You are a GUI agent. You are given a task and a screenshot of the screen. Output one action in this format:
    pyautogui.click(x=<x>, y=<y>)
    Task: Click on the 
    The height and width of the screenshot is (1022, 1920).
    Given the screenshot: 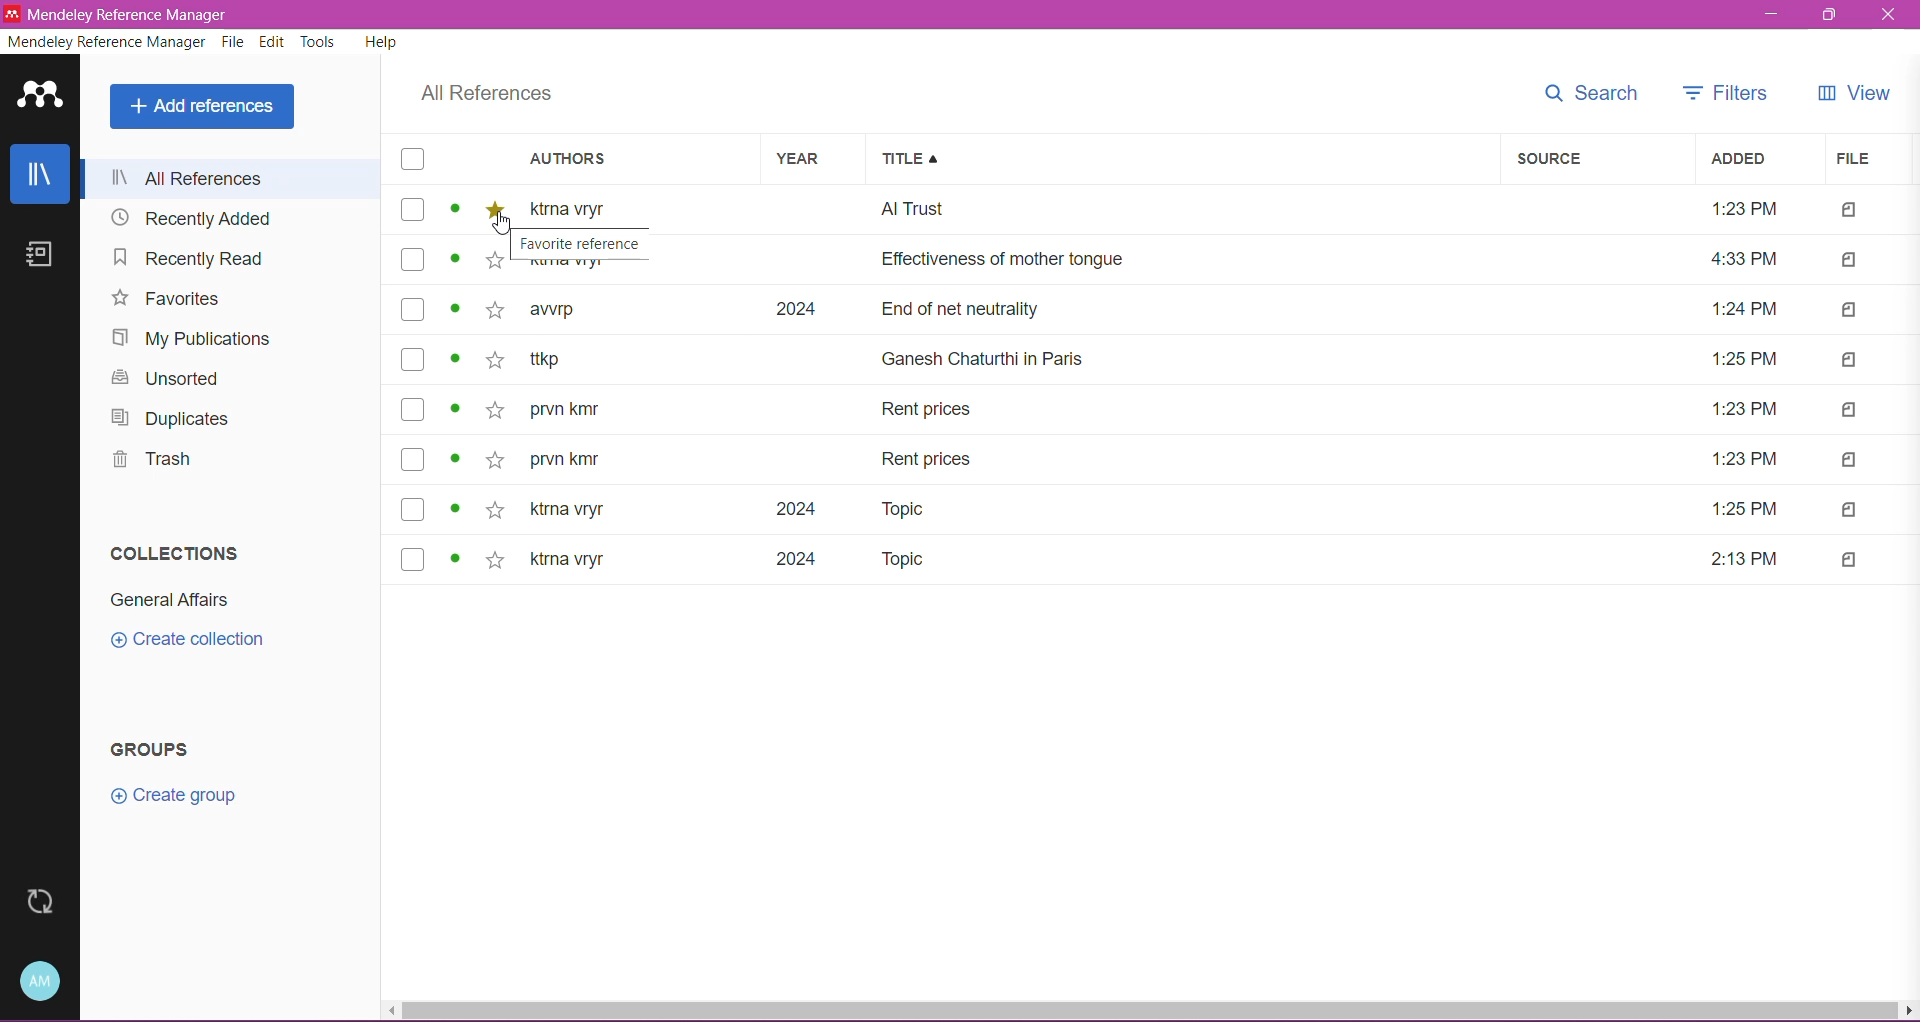 What is the action you would take?
    pyautogui.click(x=184, y=258)
    